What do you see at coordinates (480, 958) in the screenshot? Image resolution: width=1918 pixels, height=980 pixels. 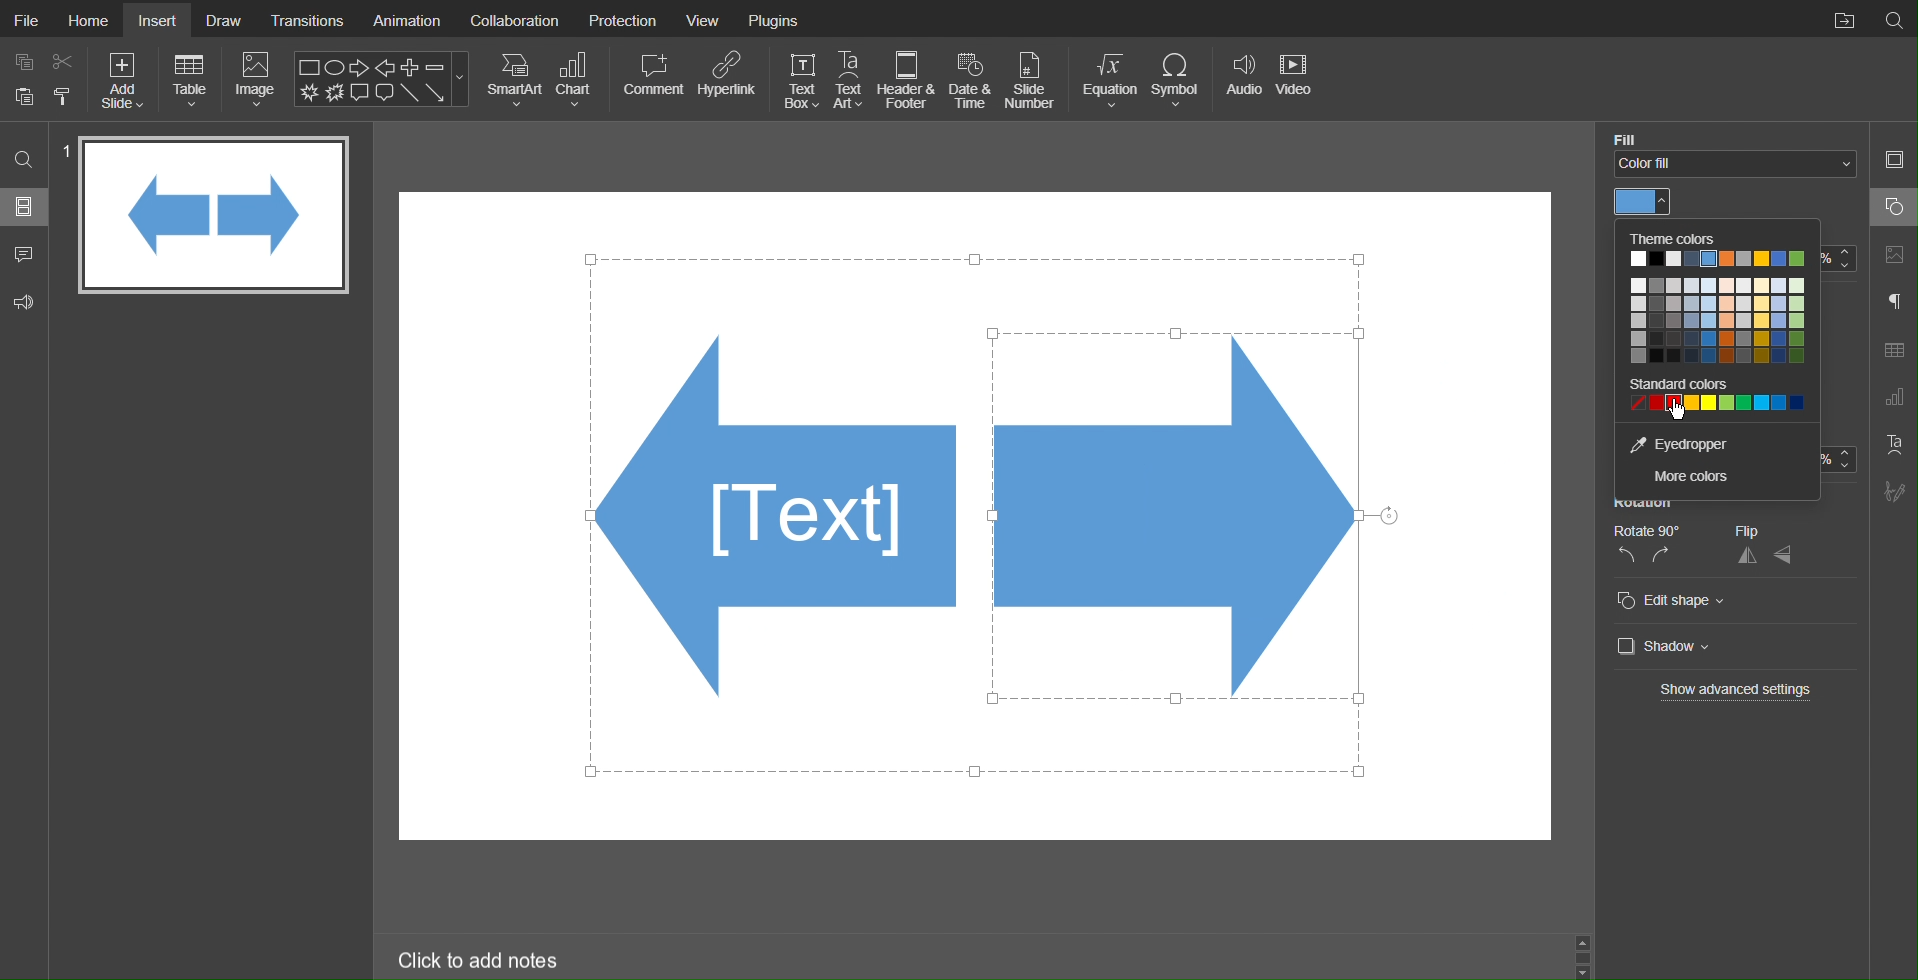 I see `Click to add notes` at bounding box center [480, 958].